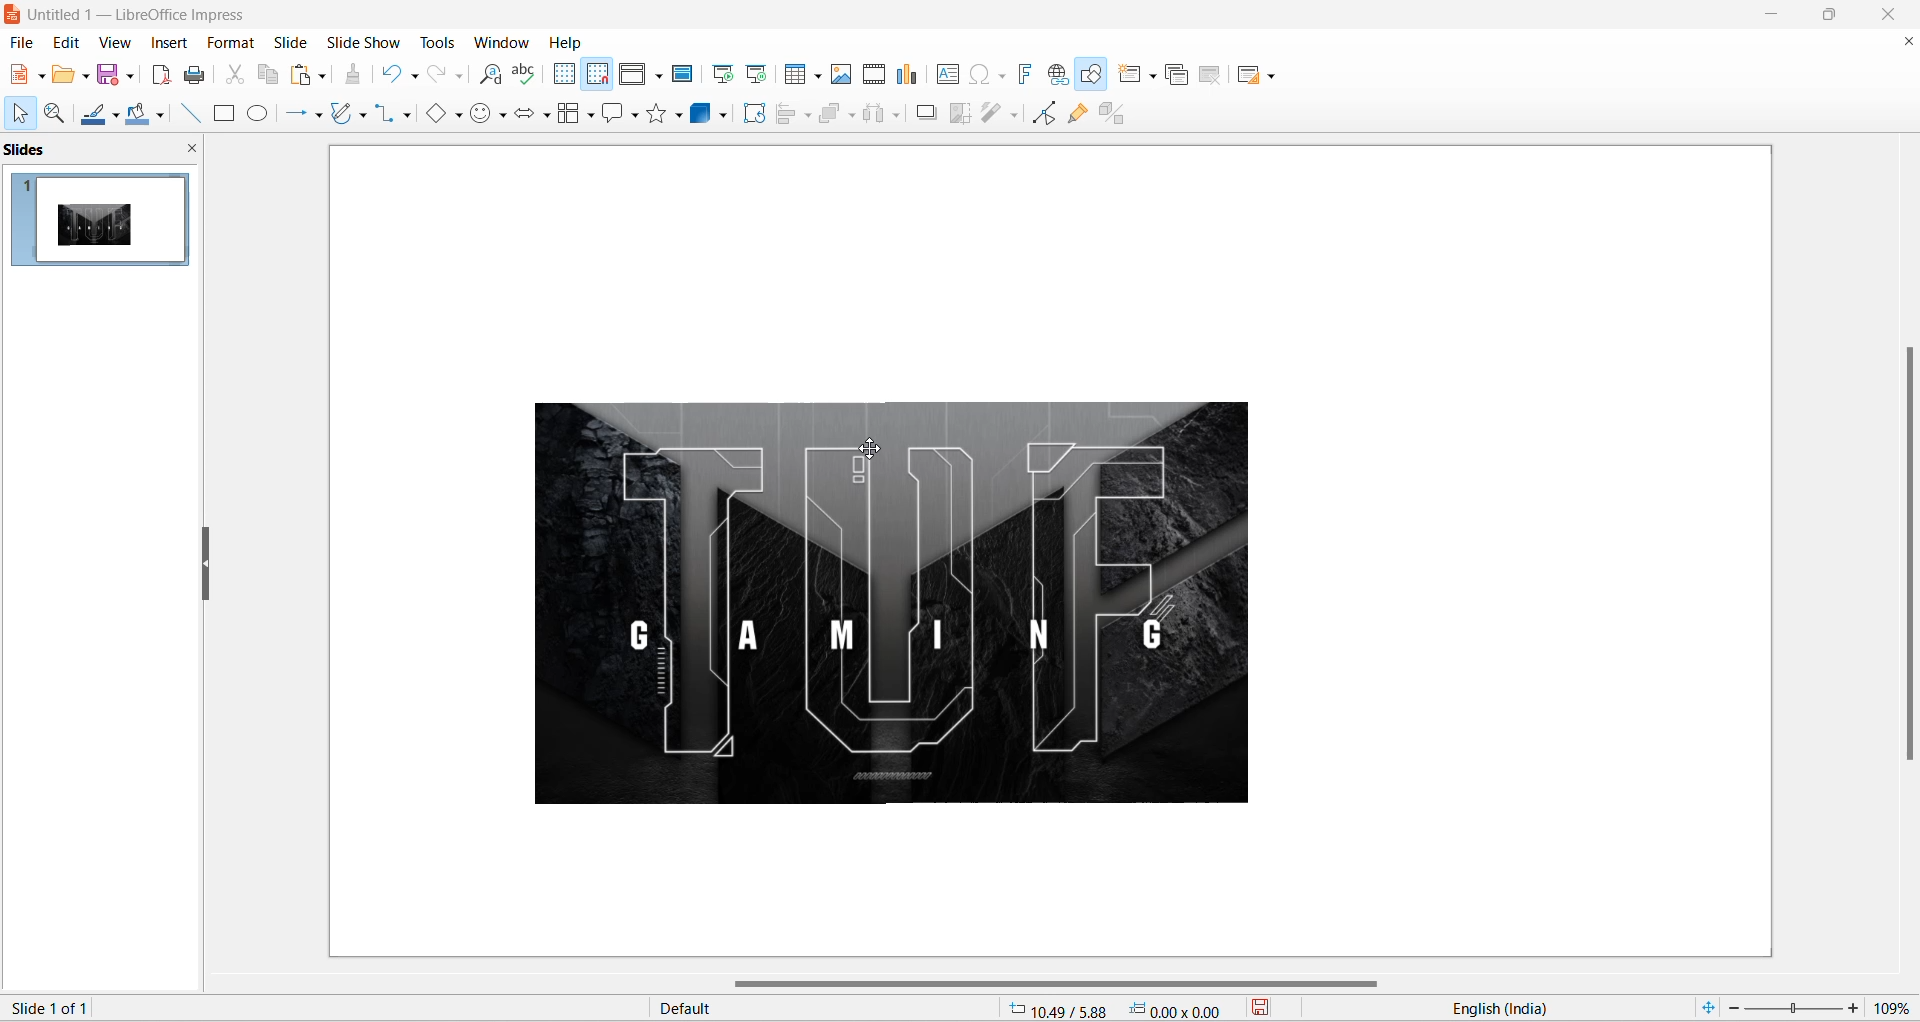 This screenshot has height=1022, width=1920. I want to click on callout shape, so click(611, 115).